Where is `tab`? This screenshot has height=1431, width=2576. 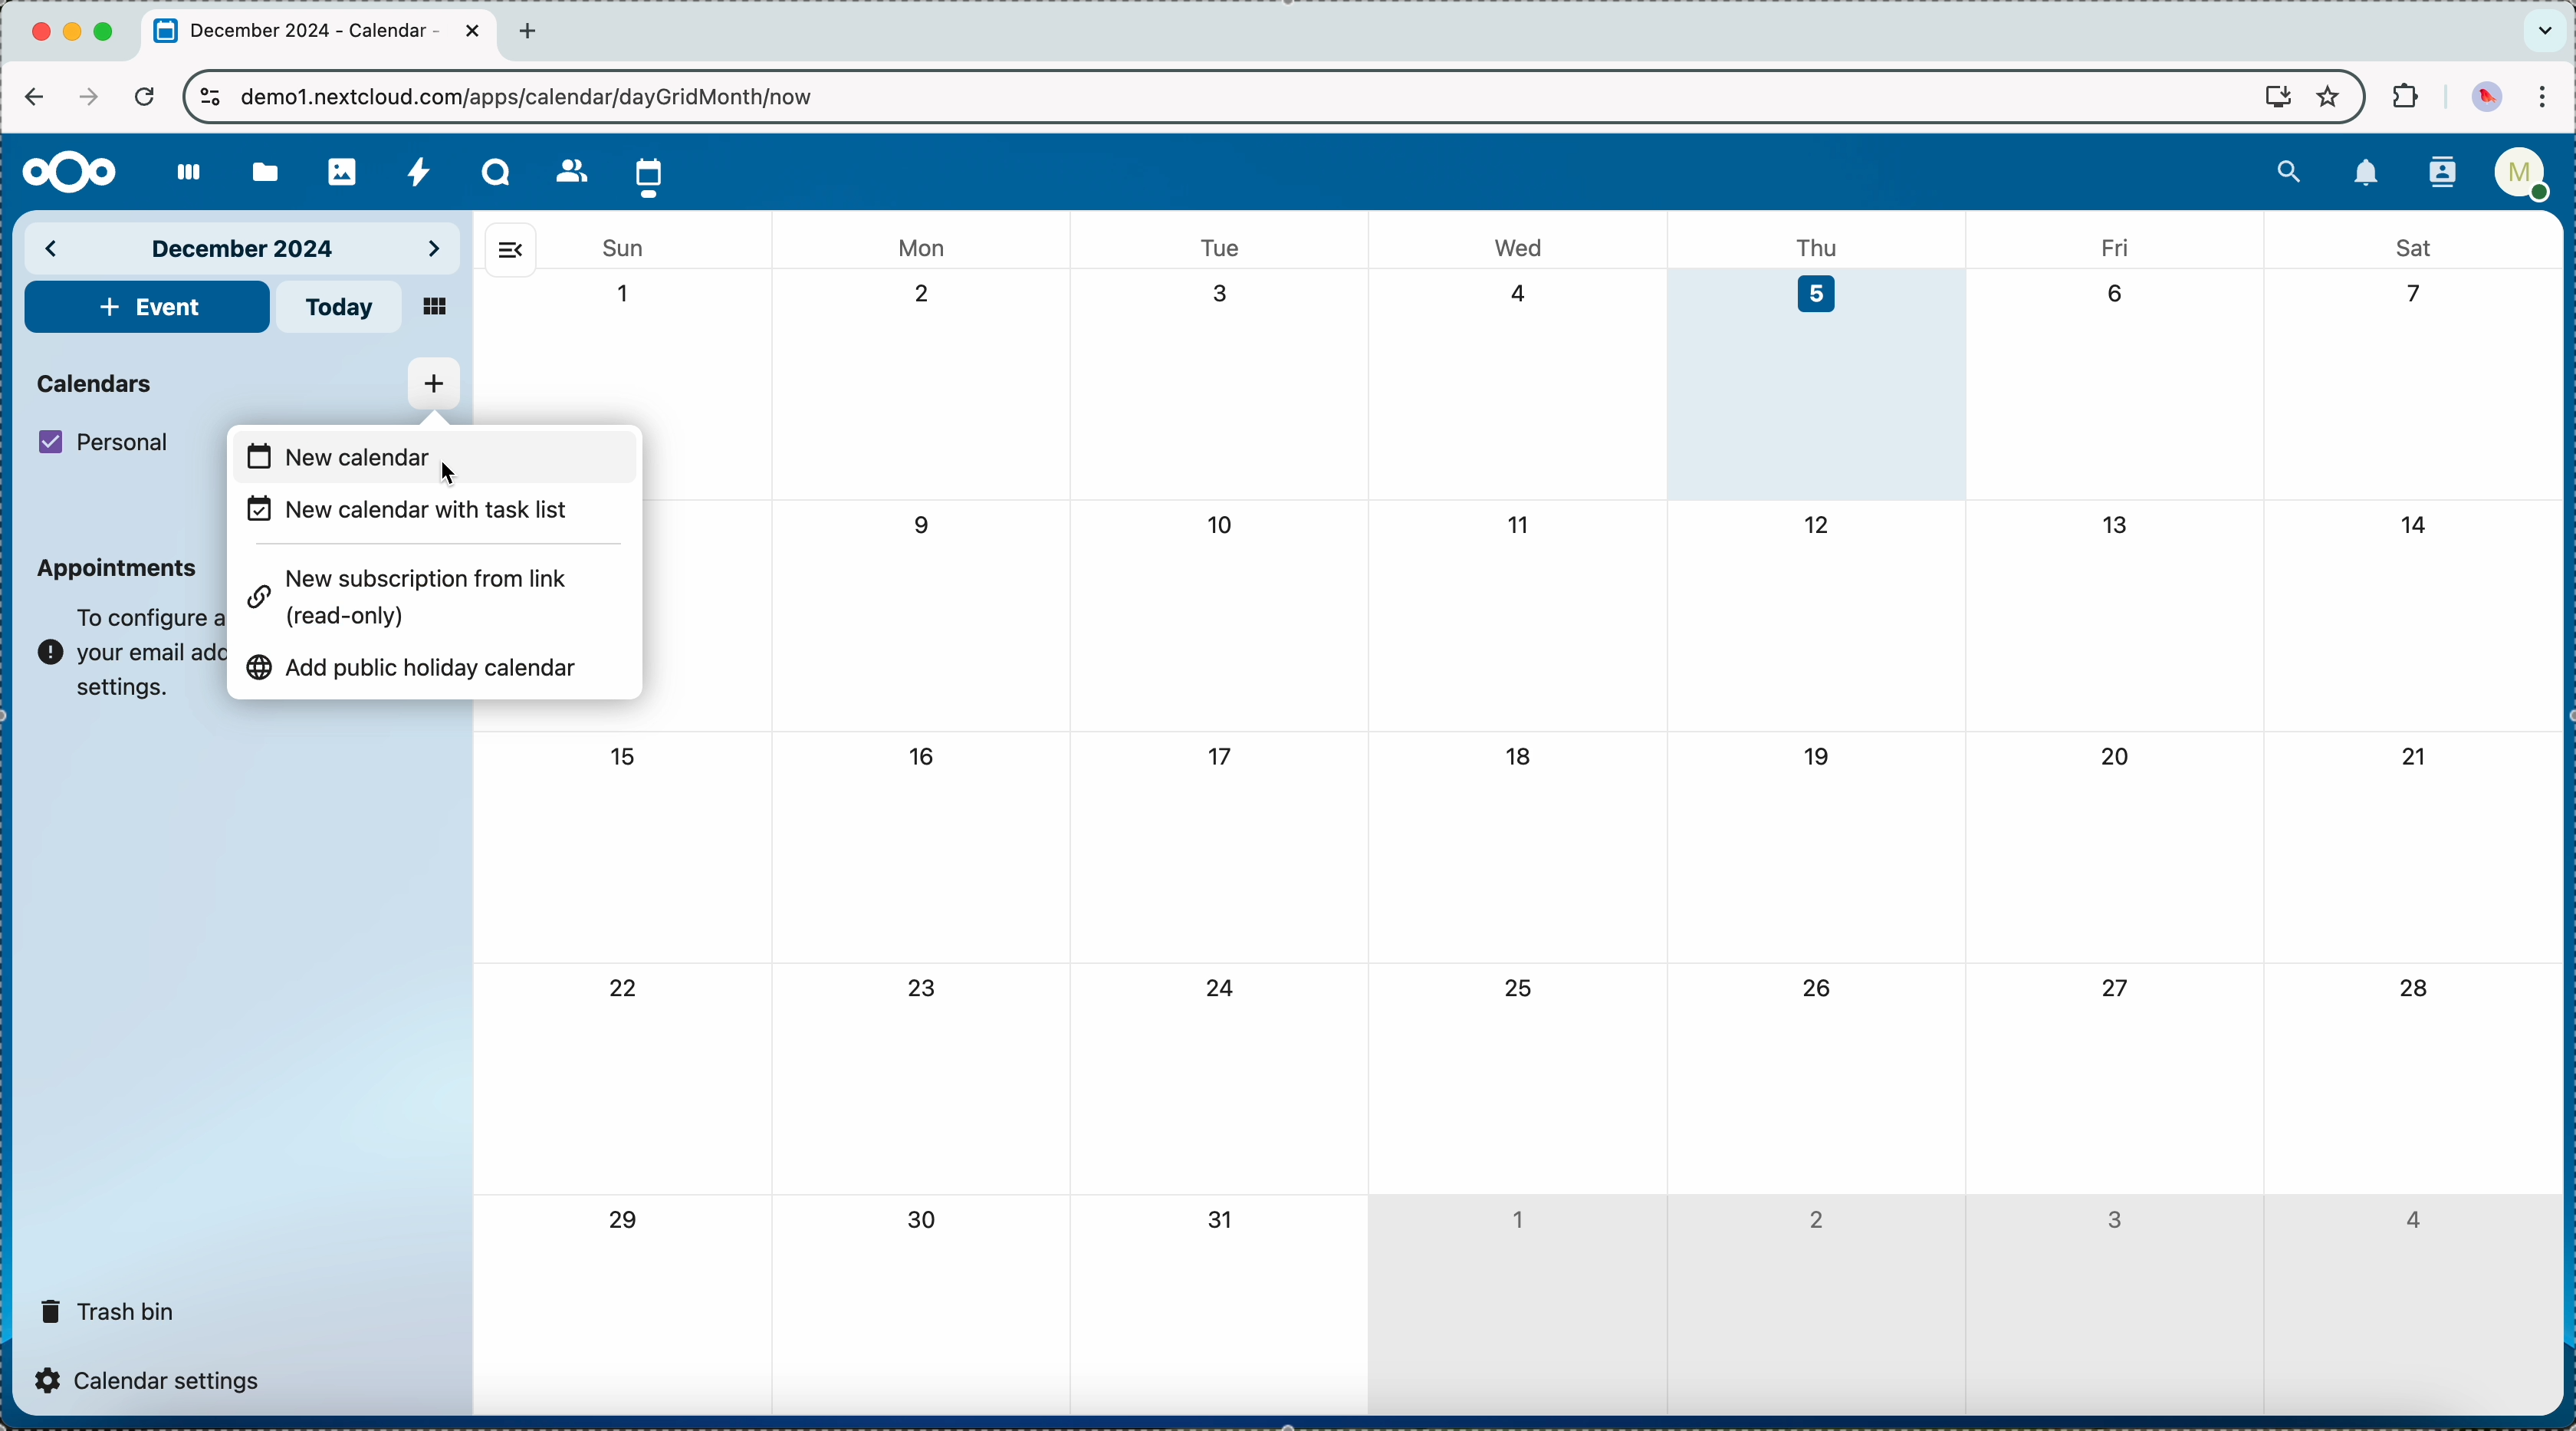 tab is located at coordinates (320, 33).